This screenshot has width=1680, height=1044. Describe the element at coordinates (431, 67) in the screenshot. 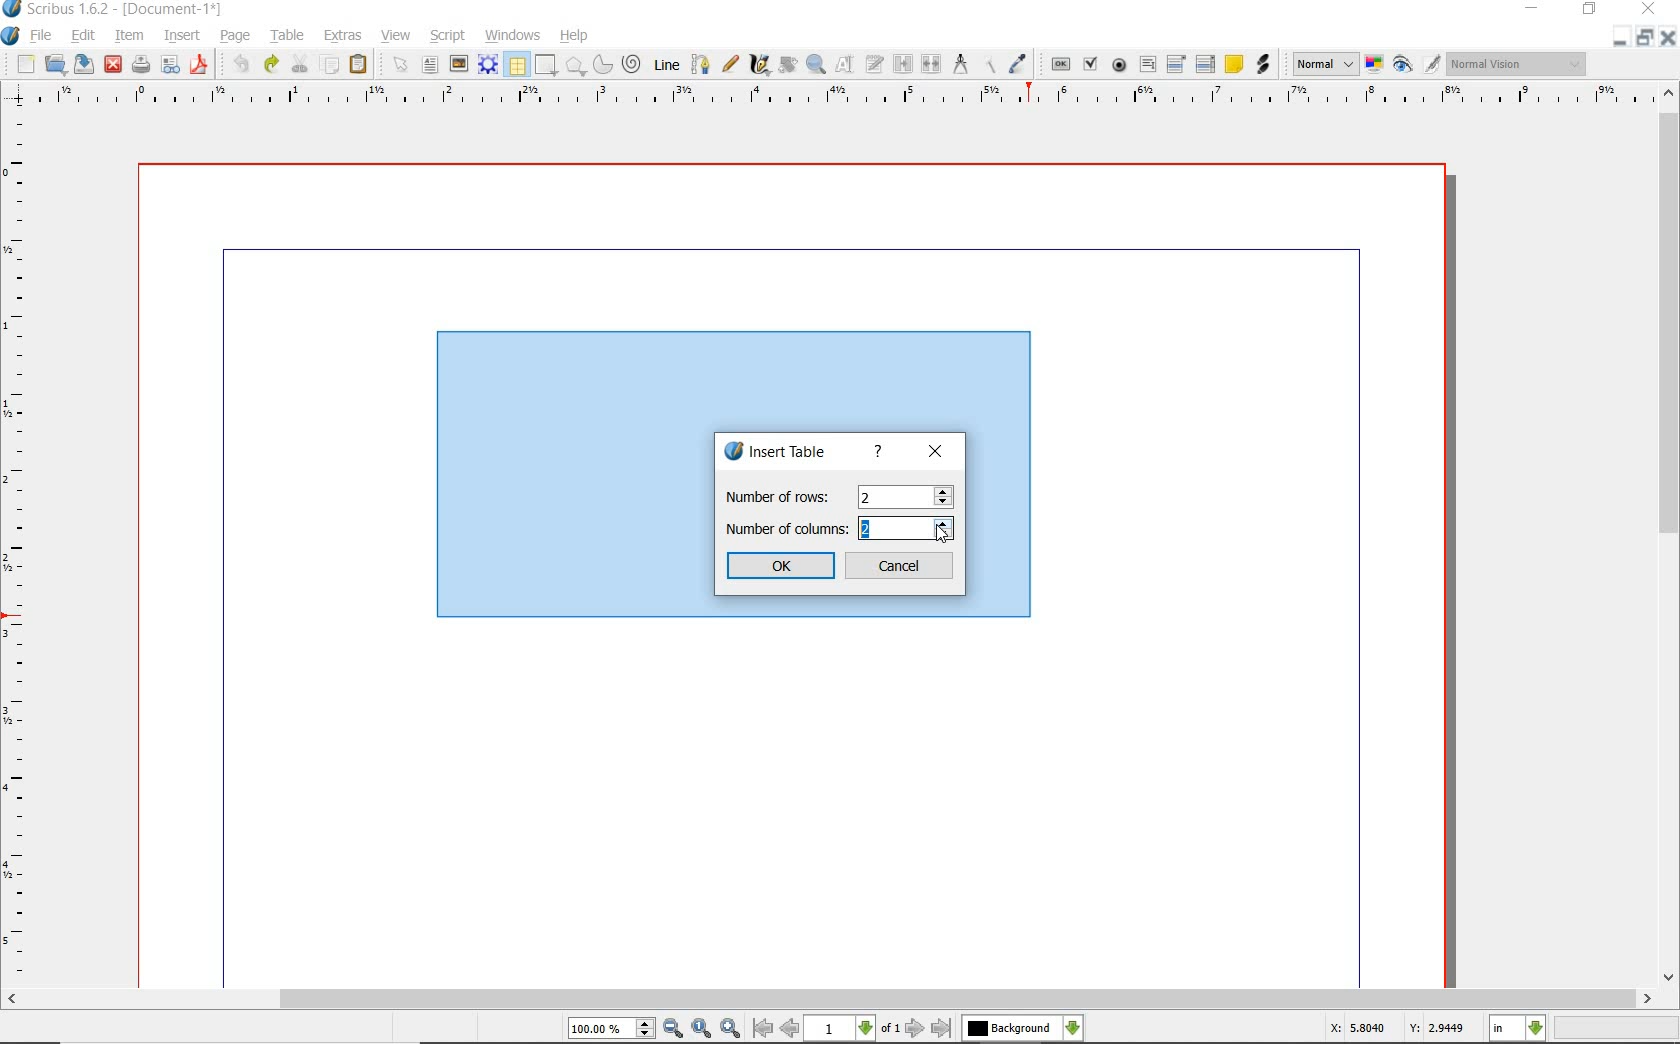

I see `text frame` at that location.